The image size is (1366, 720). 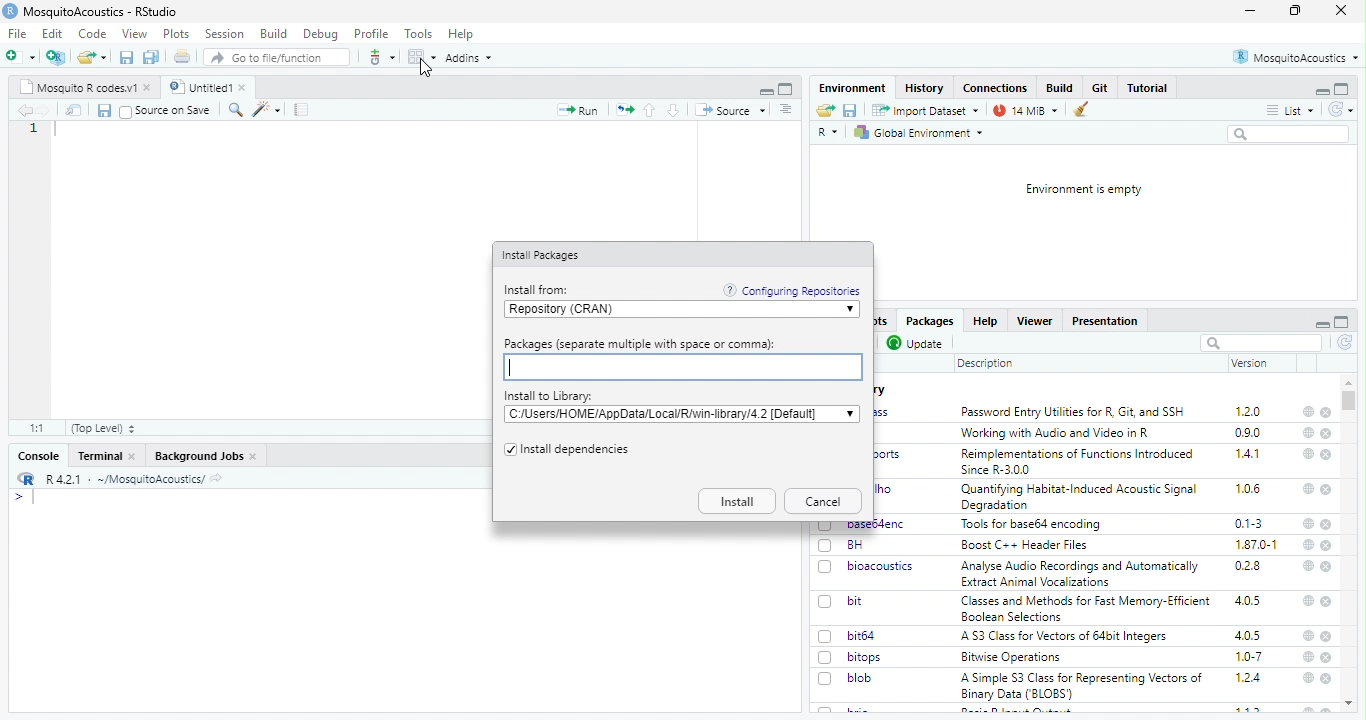 I want to click on edit, so click(x=266, y=110).